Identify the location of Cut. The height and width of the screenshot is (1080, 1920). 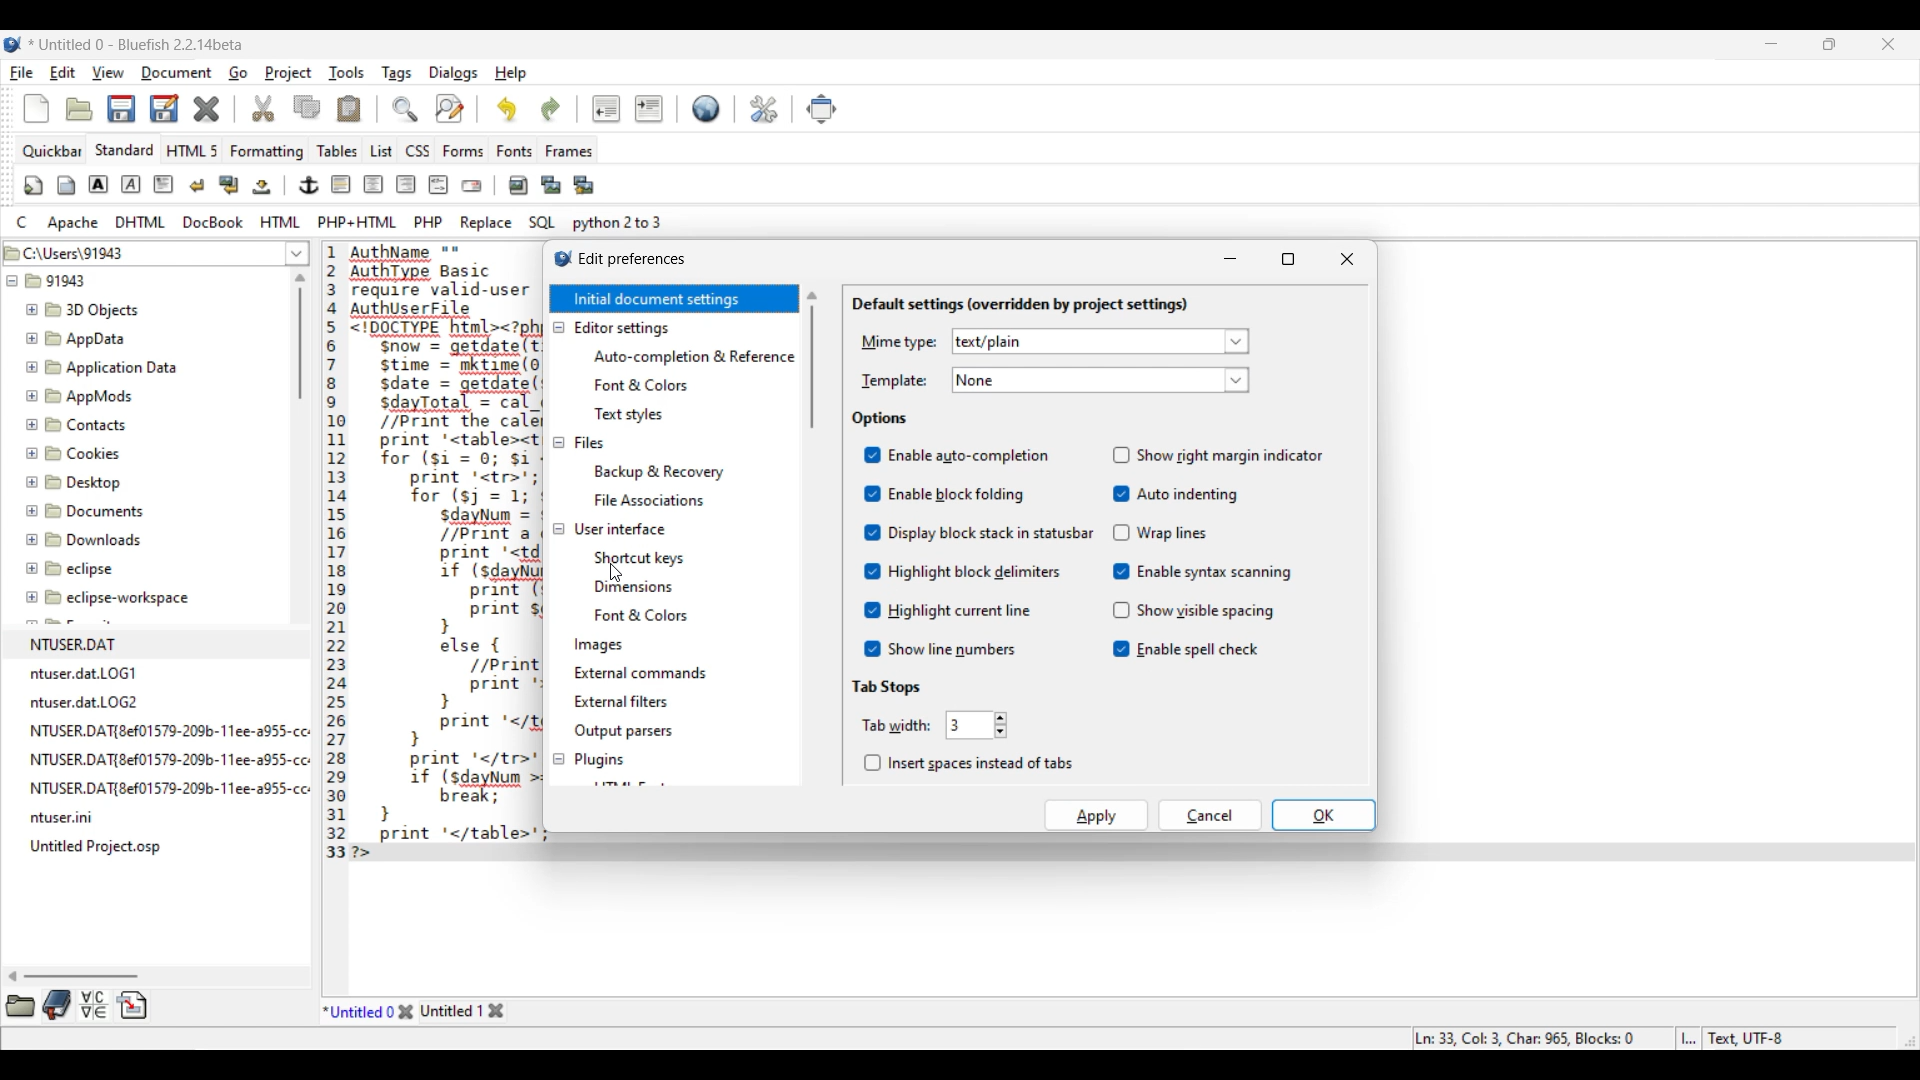
(263, 109).